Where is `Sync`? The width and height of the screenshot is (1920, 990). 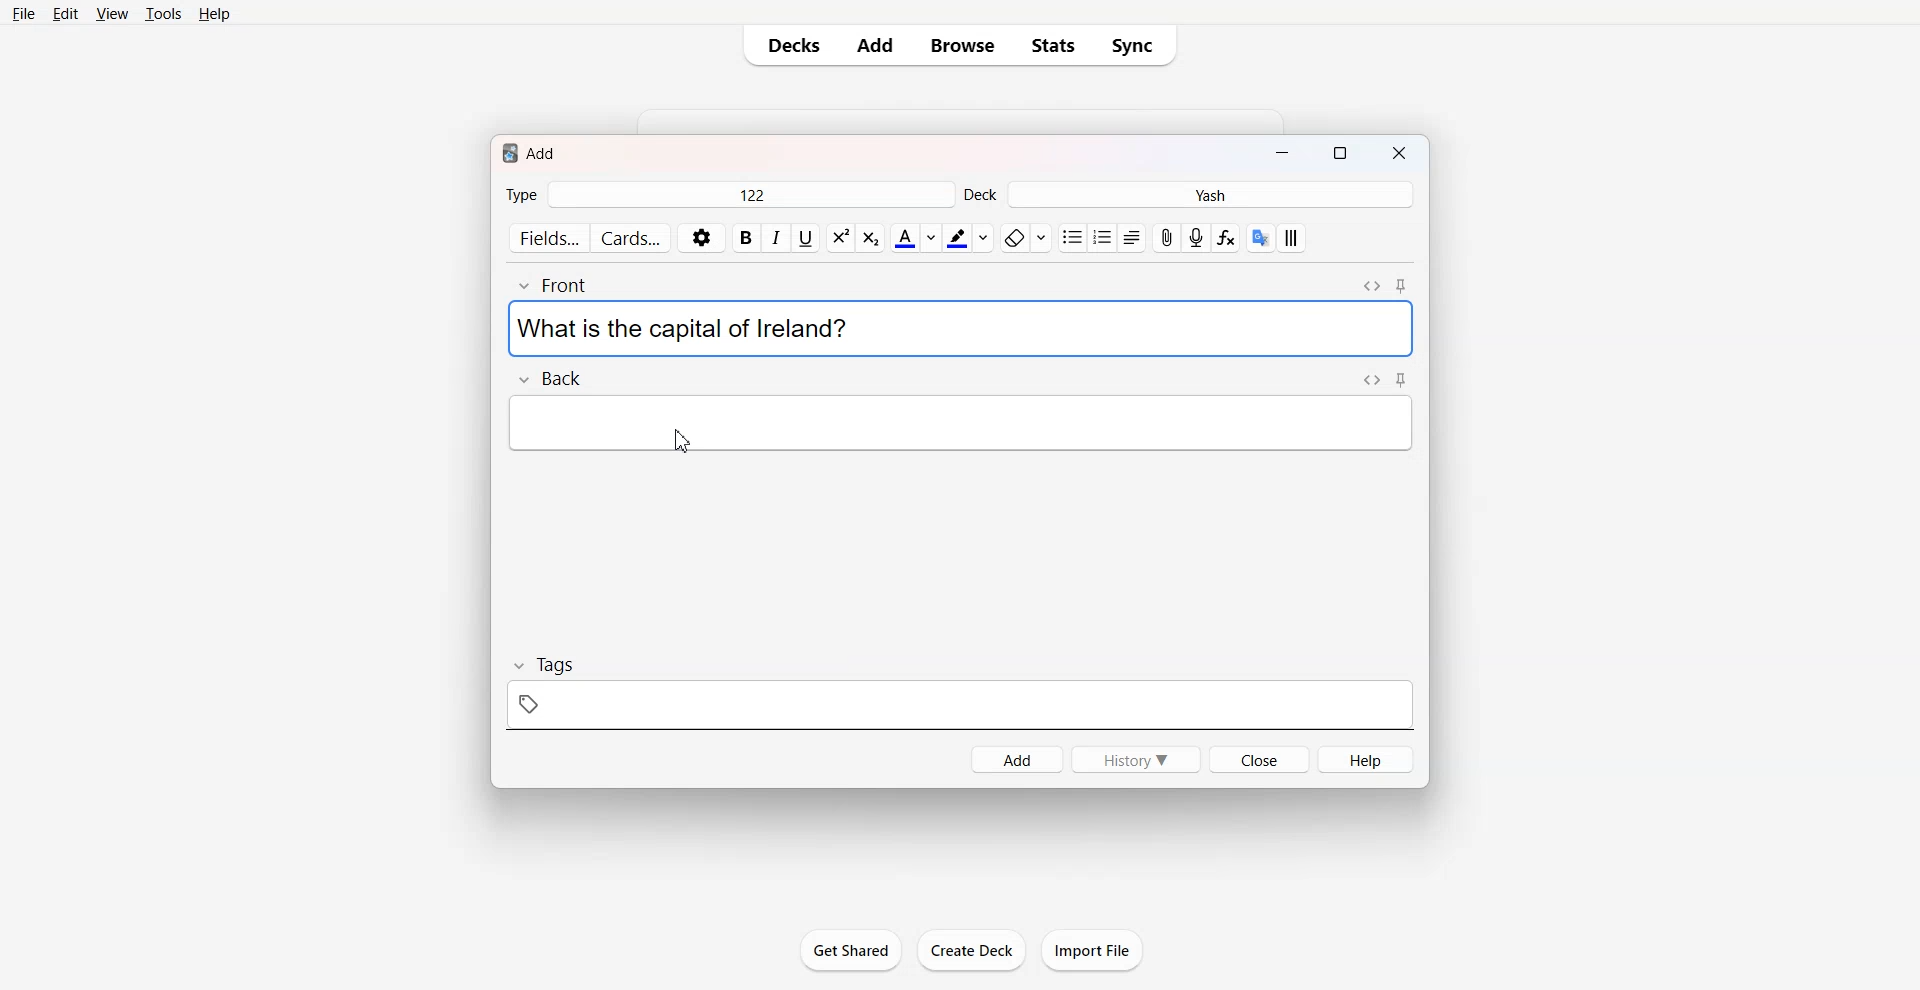
Sync is located at coordinates (1138, 45).